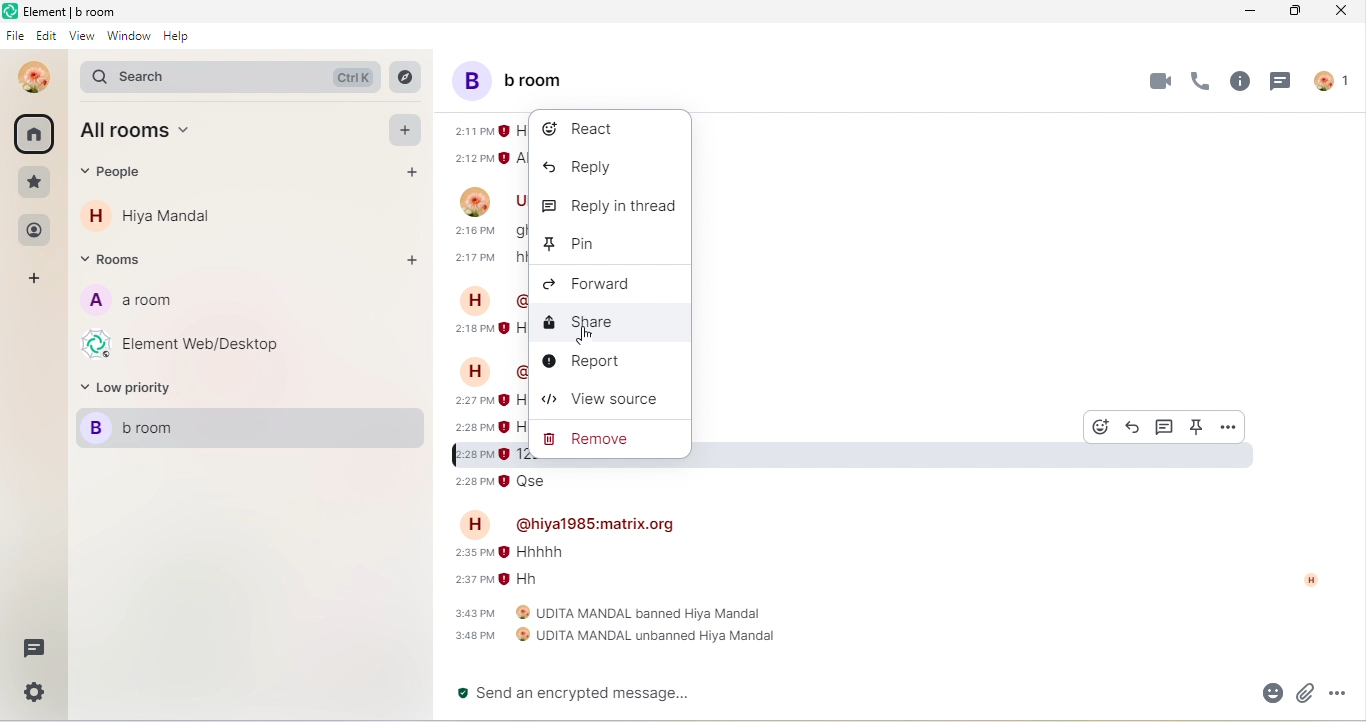 The width and height of the screenshot is (1366, 722). I want to click on help, so click(183, 42).